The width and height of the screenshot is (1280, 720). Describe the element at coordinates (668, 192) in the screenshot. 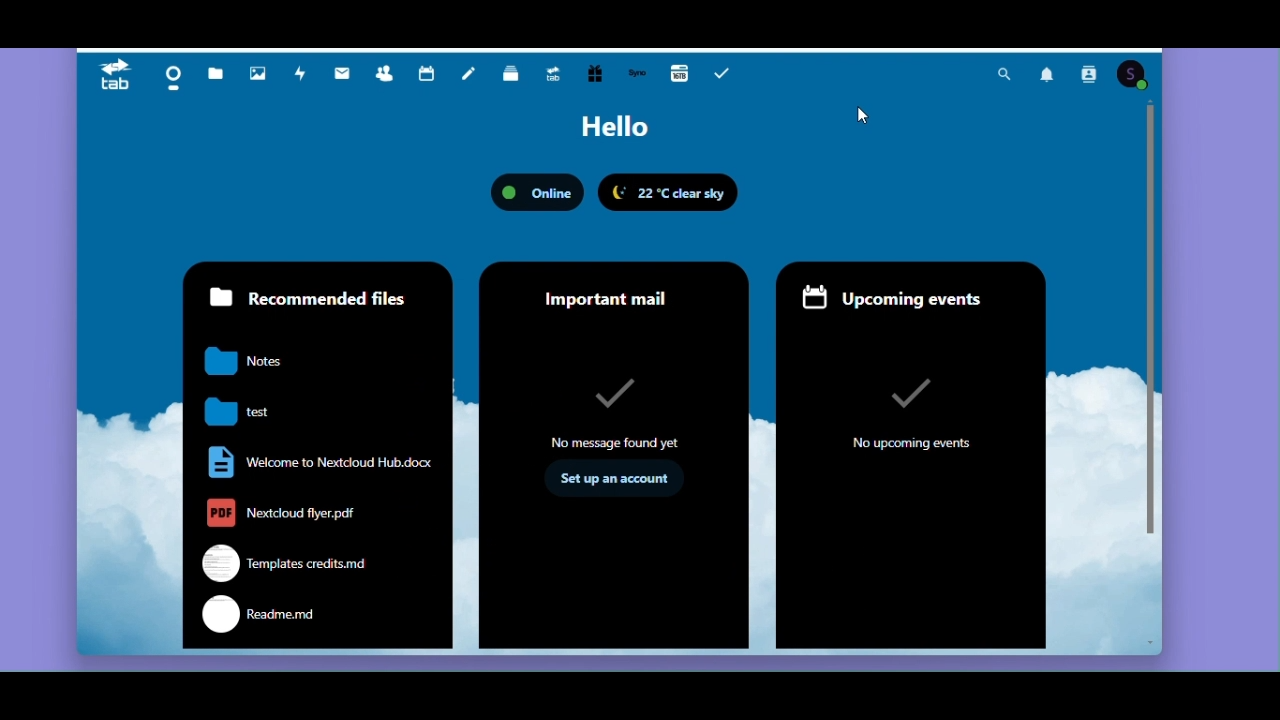

I see `22 degree Celsius clear Sky` at that location.